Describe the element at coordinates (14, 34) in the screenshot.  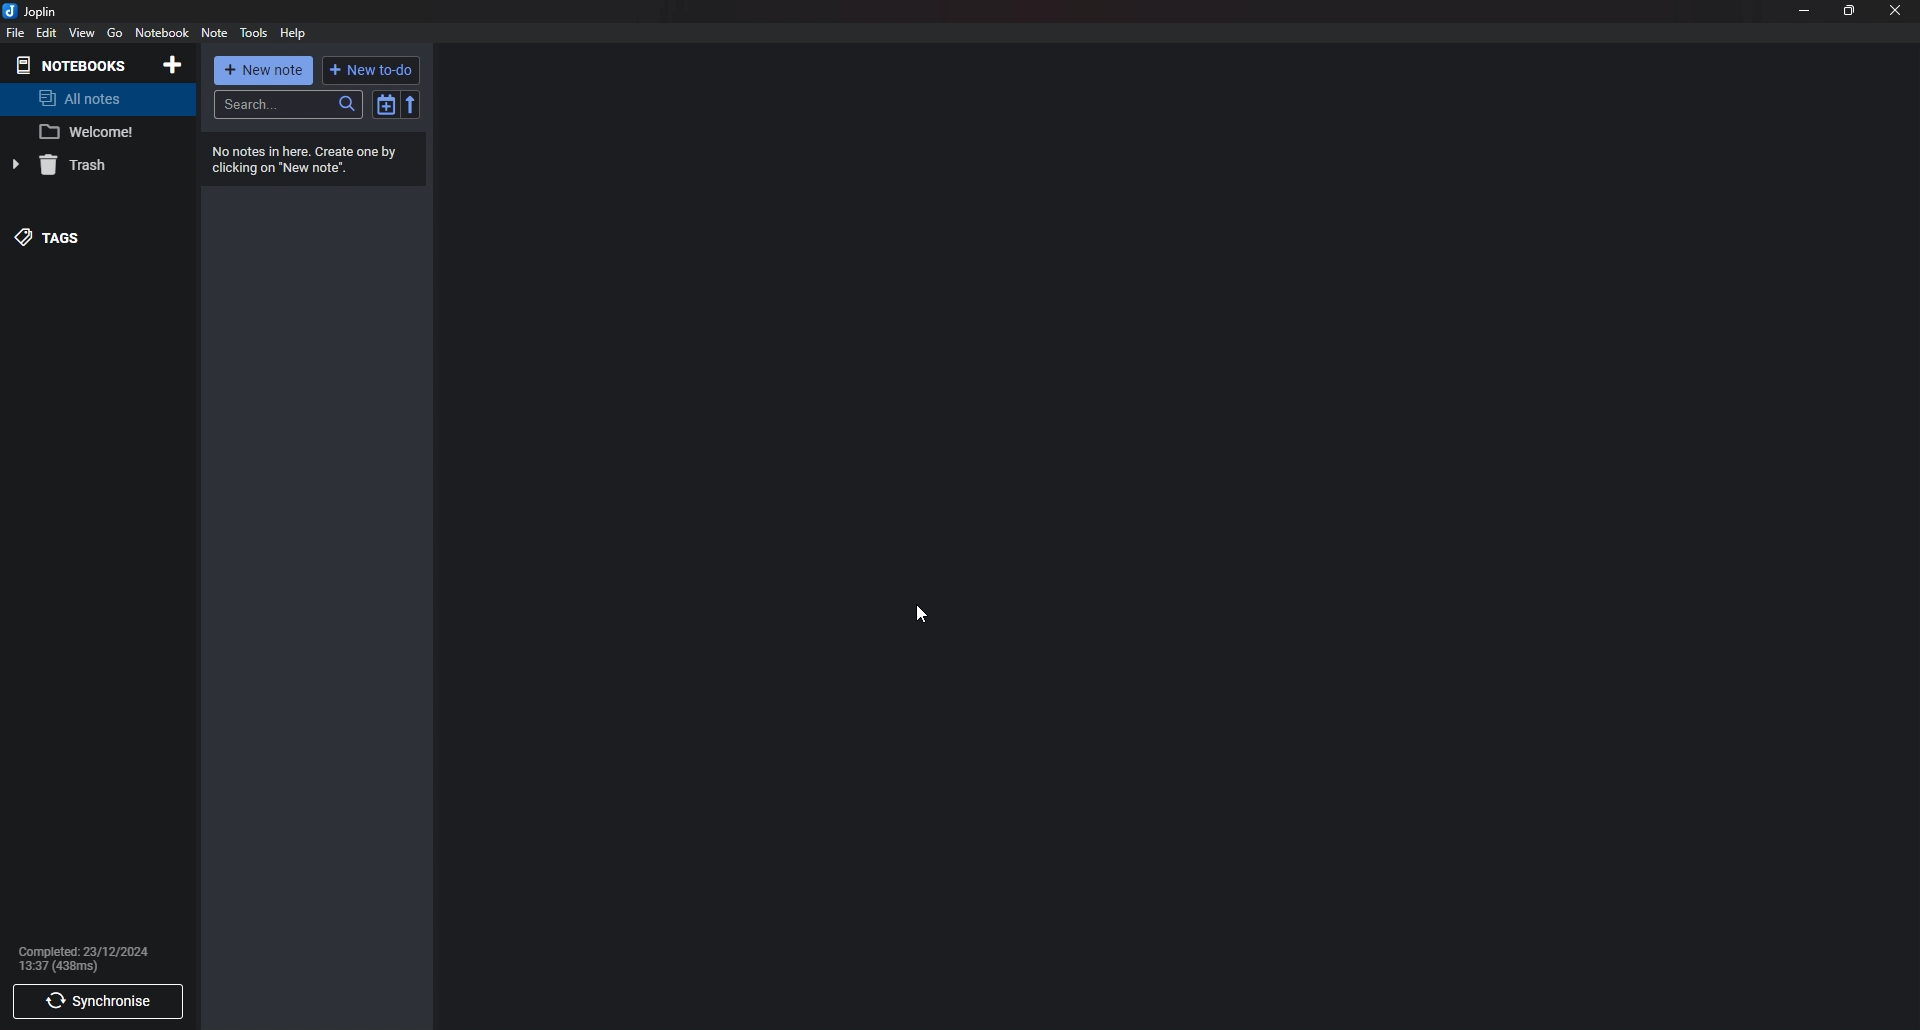
I see `file` at that location.